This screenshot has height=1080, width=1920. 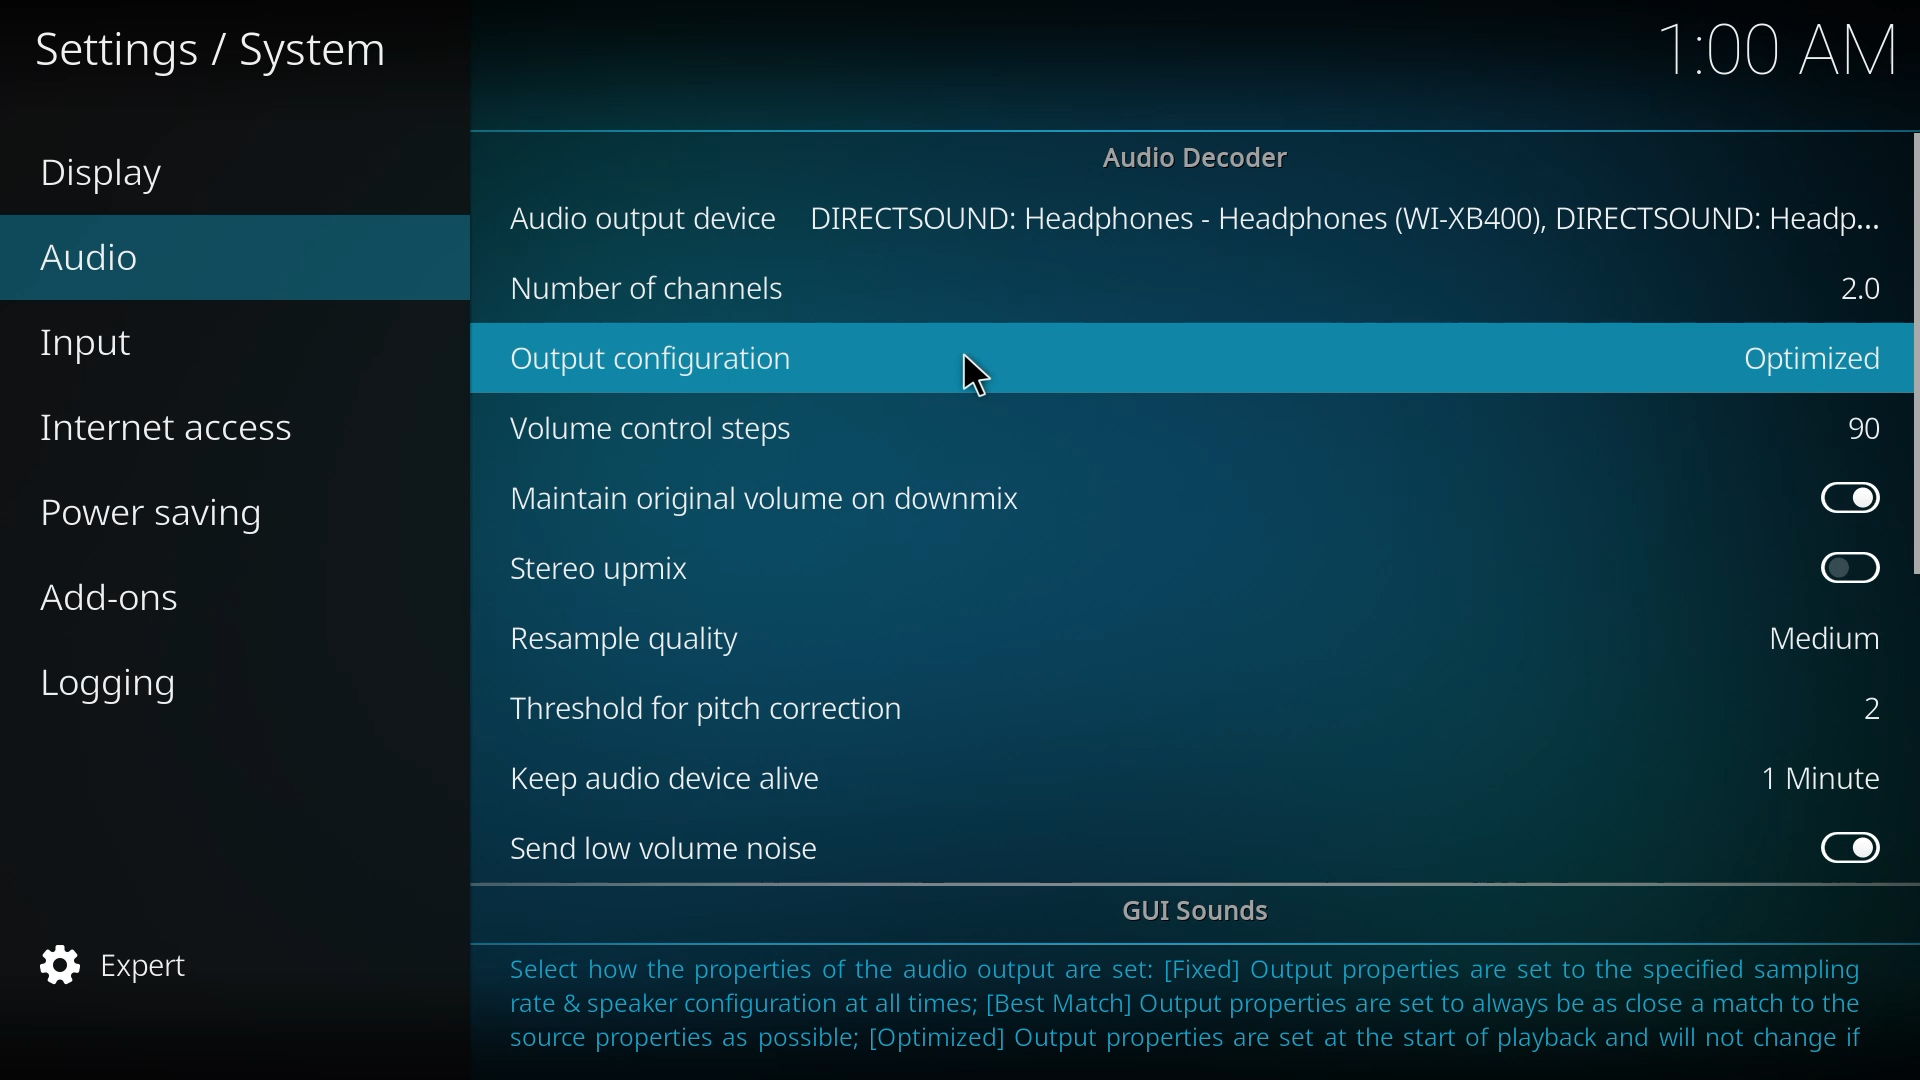 What do you see at coordinates (667, 845) in the screenshot?
I see `send low volume noise` at bounding box center [667, 845].